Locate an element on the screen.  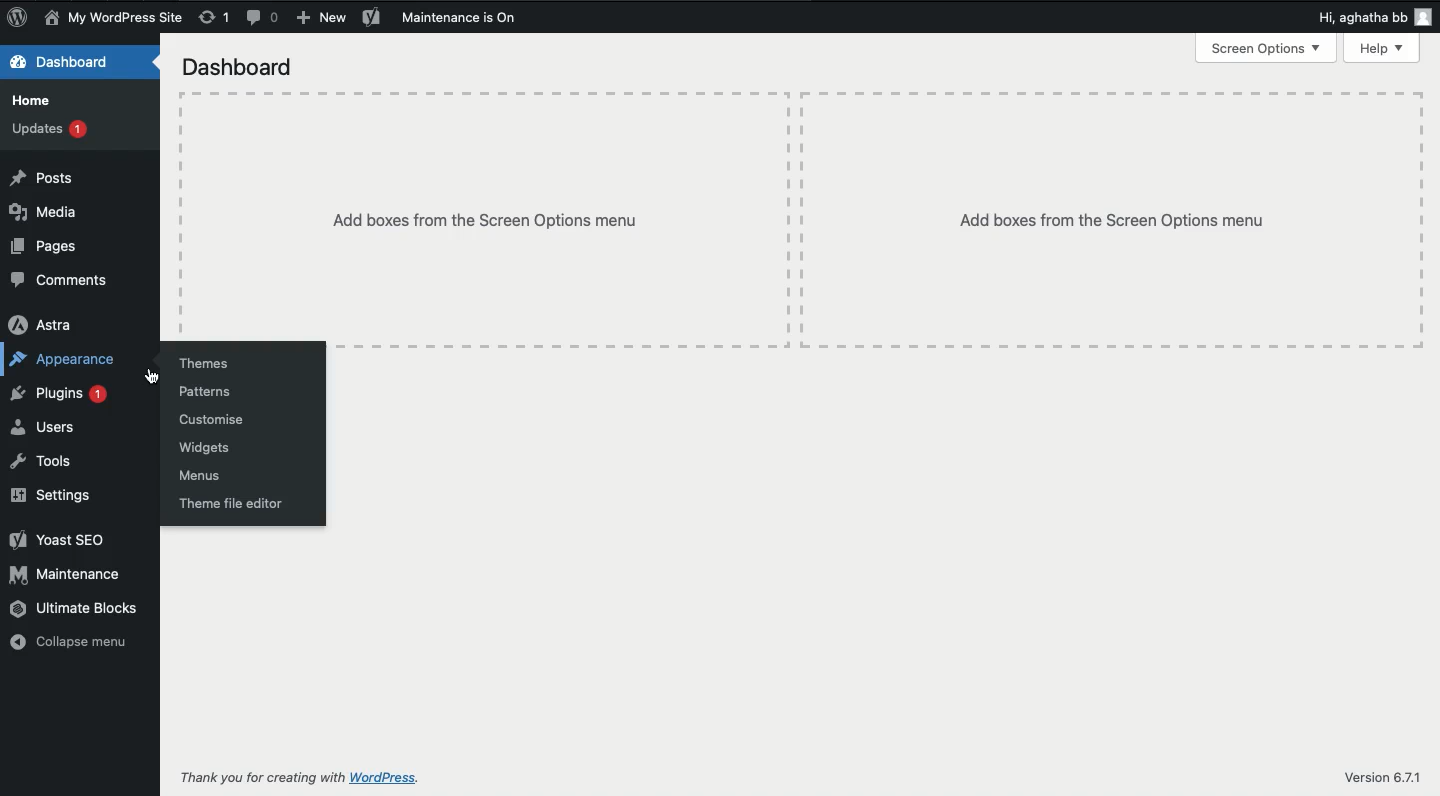
Screen options is located at coordinates (1267, 50).